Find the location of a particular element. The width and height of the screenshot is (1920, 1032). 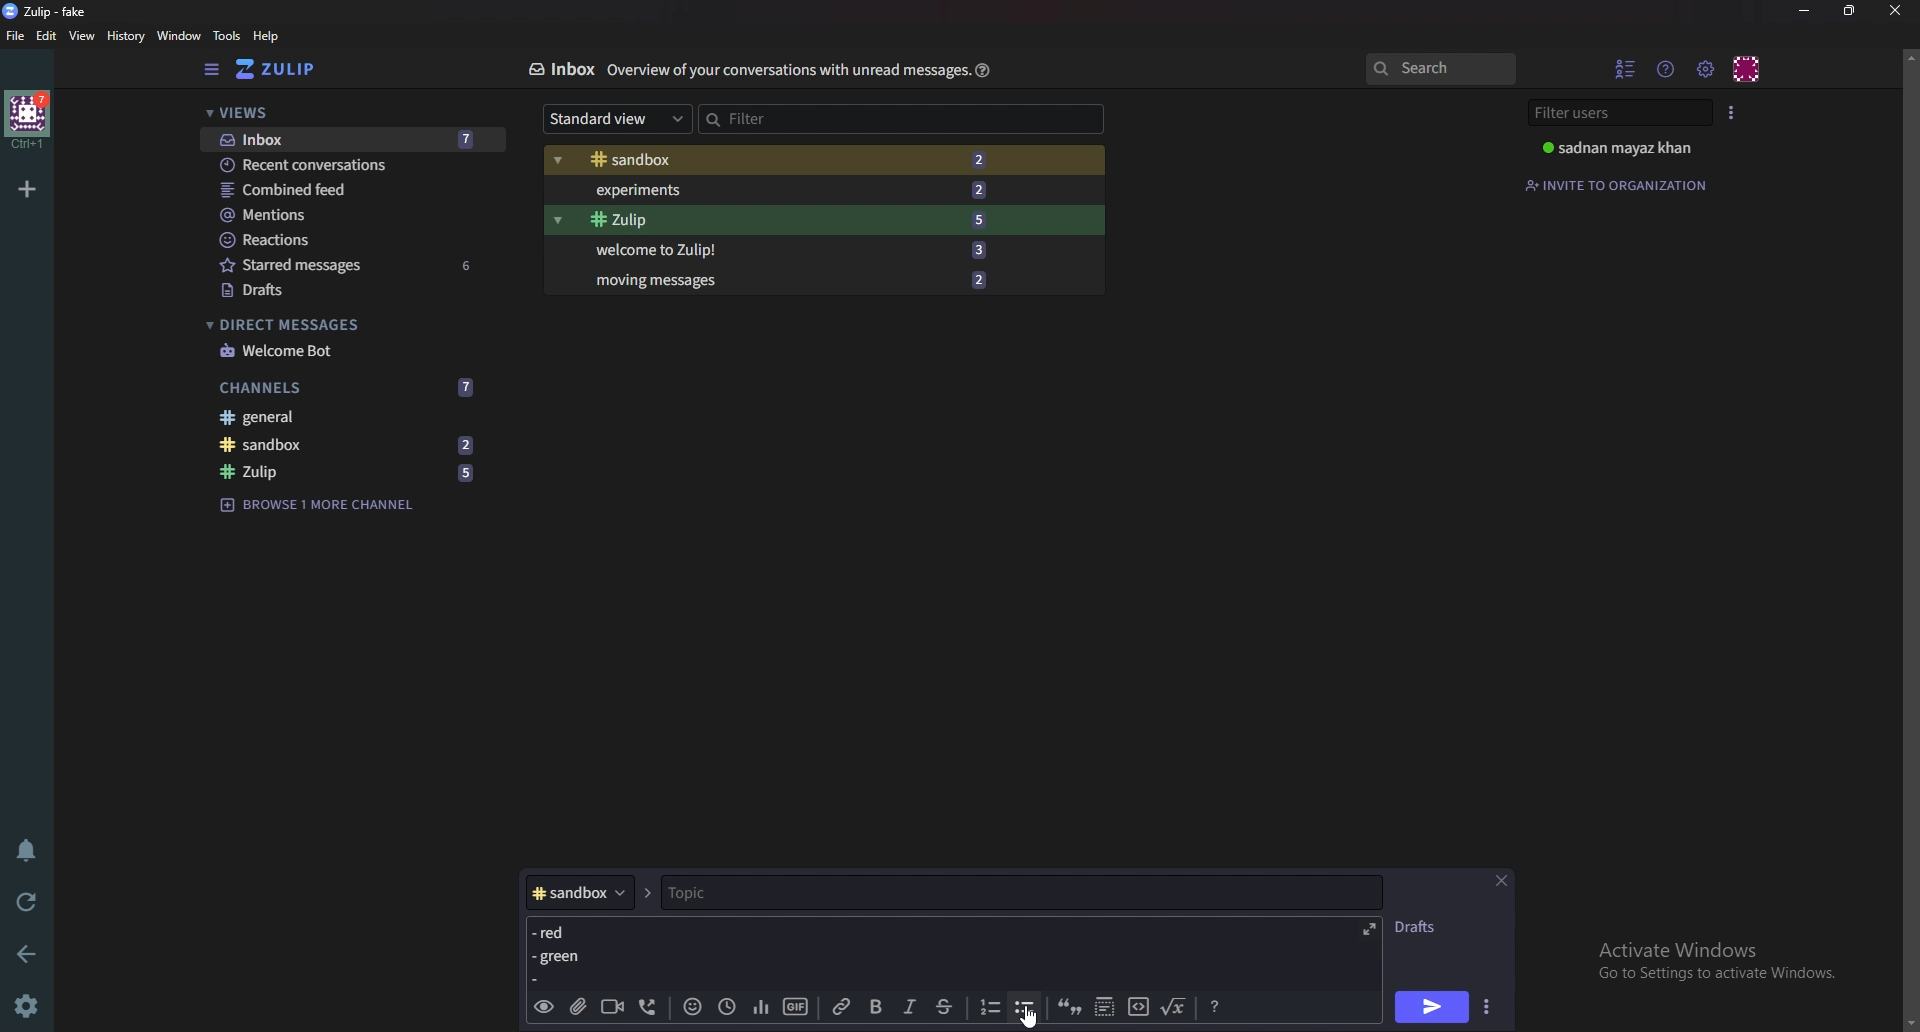

Topic is located at coordinates (1006, 894).